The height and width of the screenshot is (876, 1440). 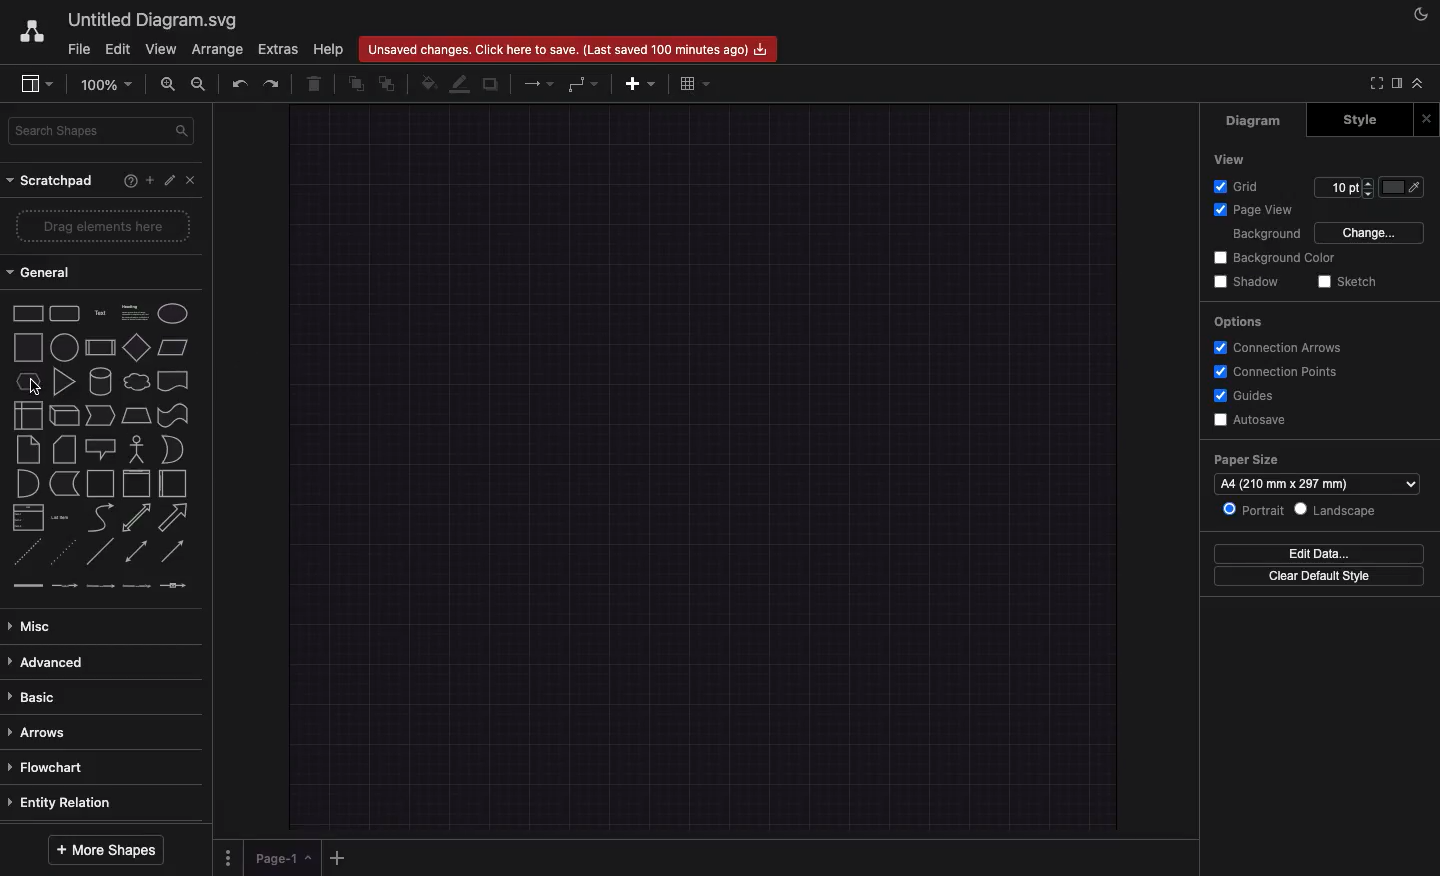 I want to click on Guides, so click(x=1247, y=396).